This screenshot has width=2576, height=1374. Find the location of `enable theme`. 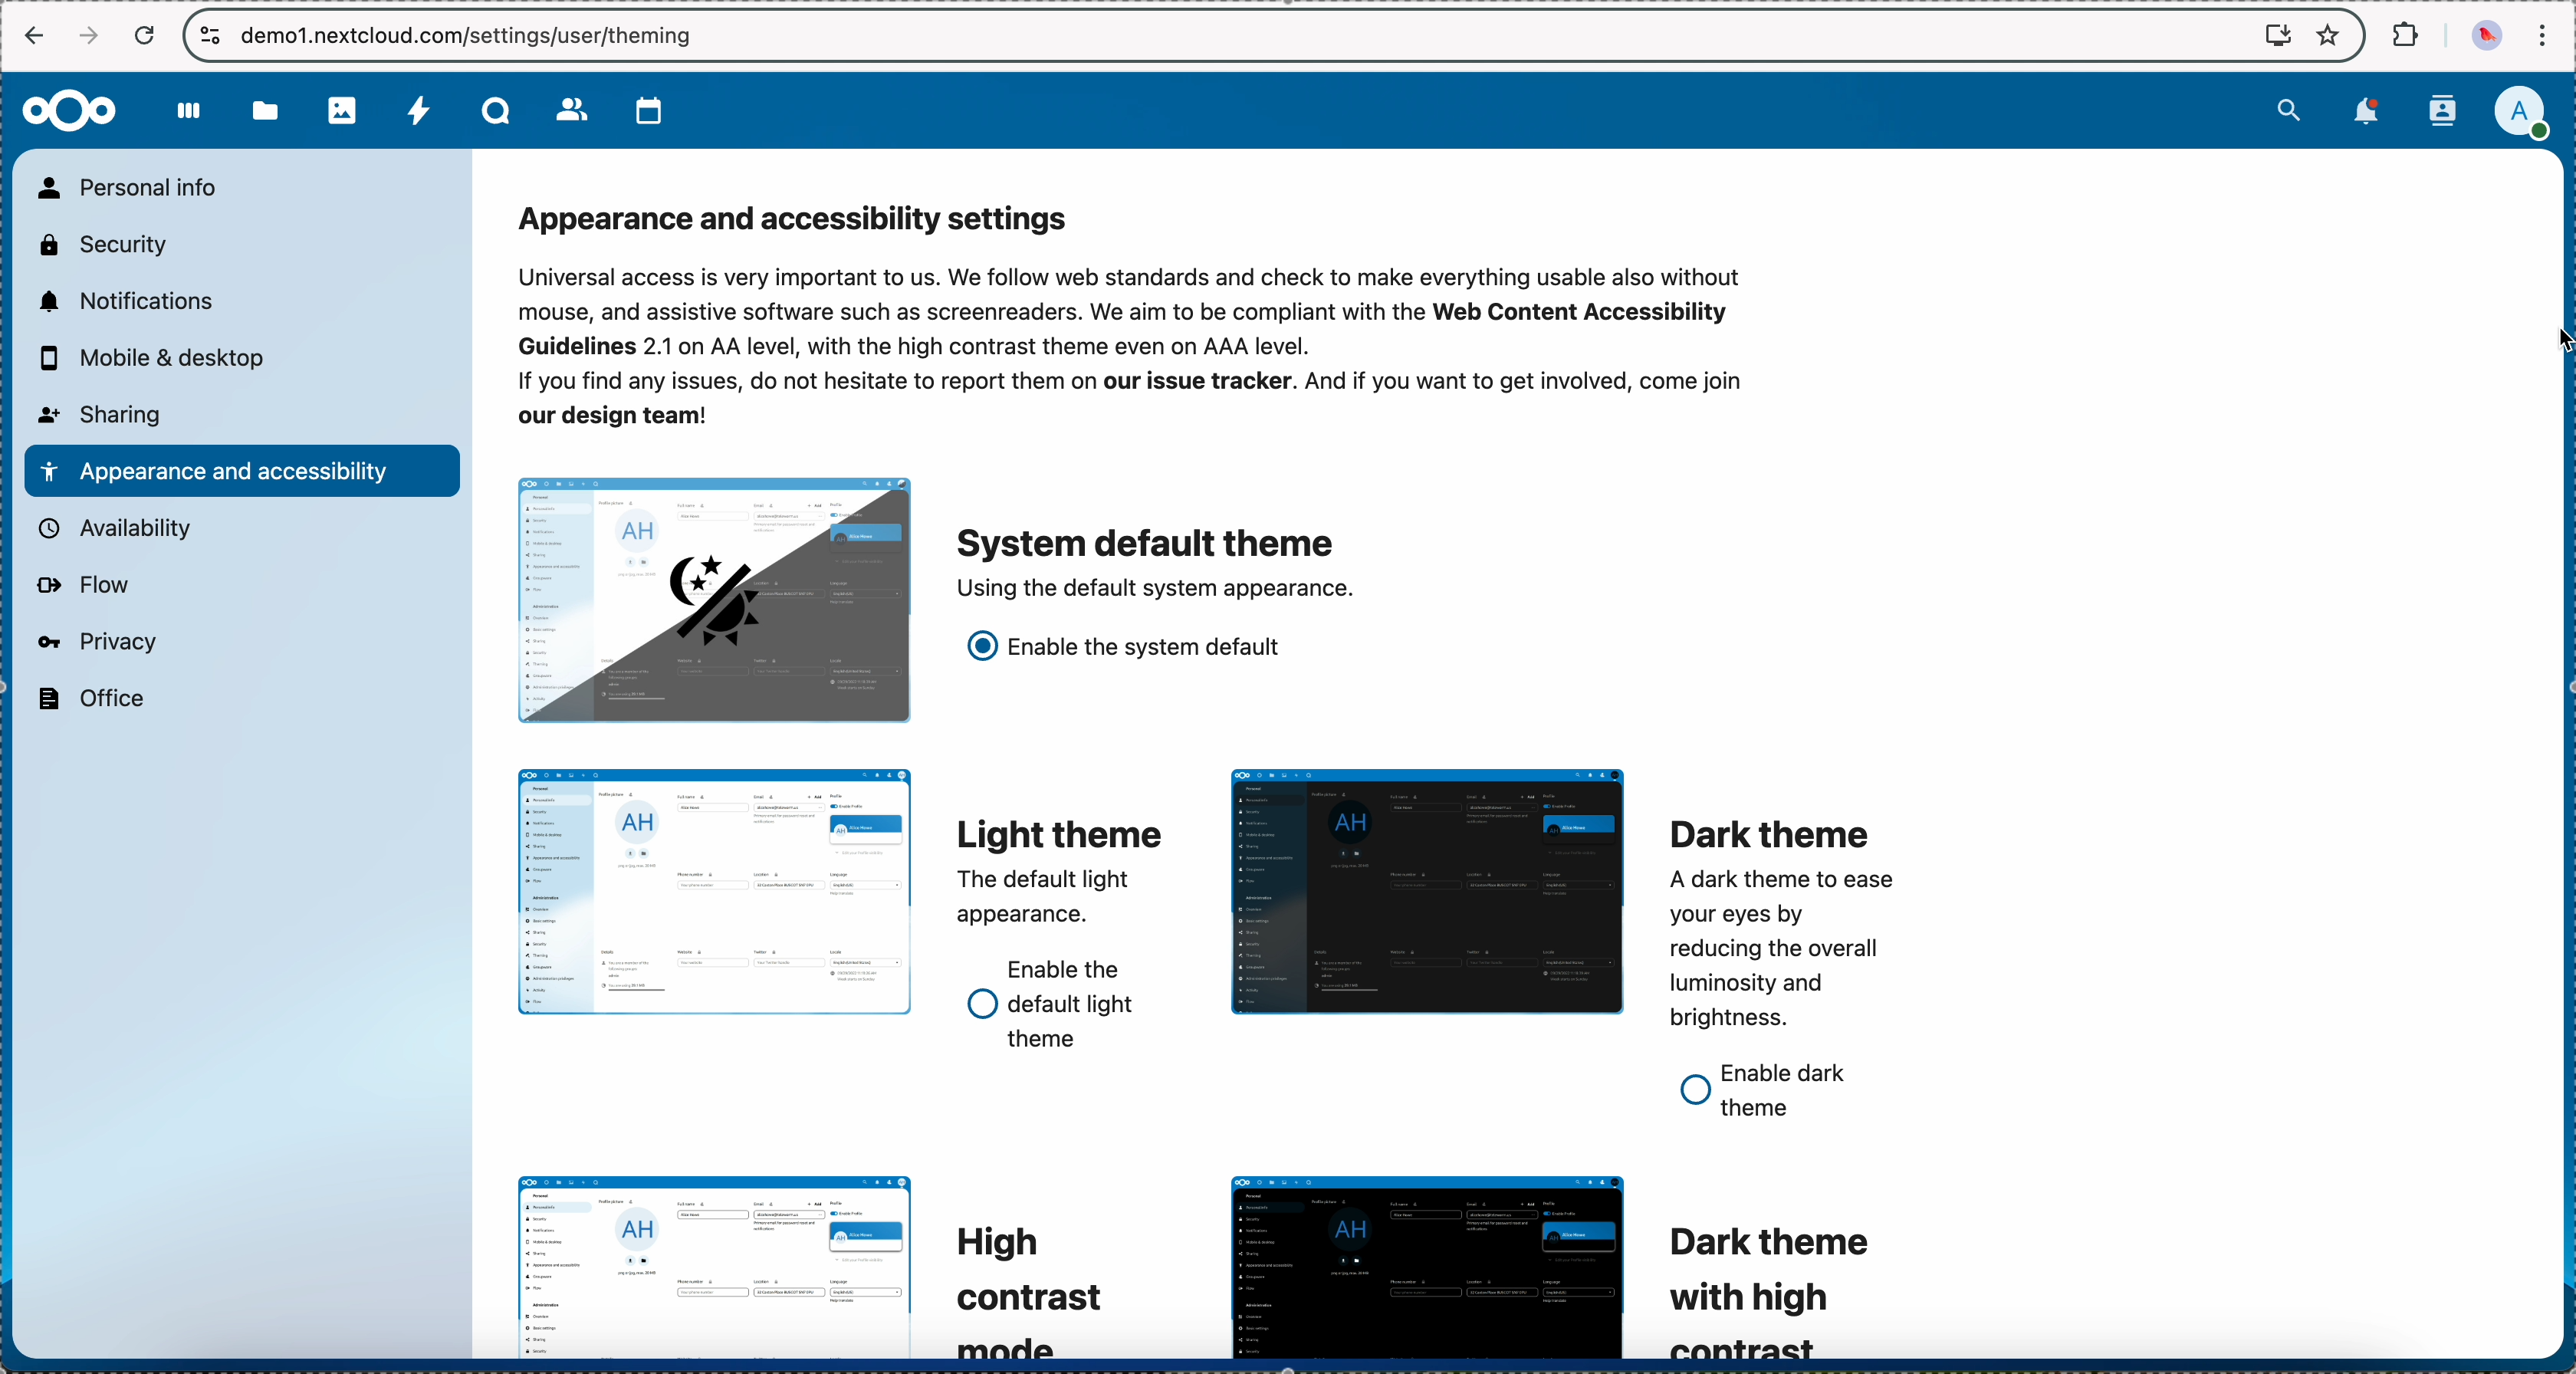

enable theme is located at coordinates (1127, 656).